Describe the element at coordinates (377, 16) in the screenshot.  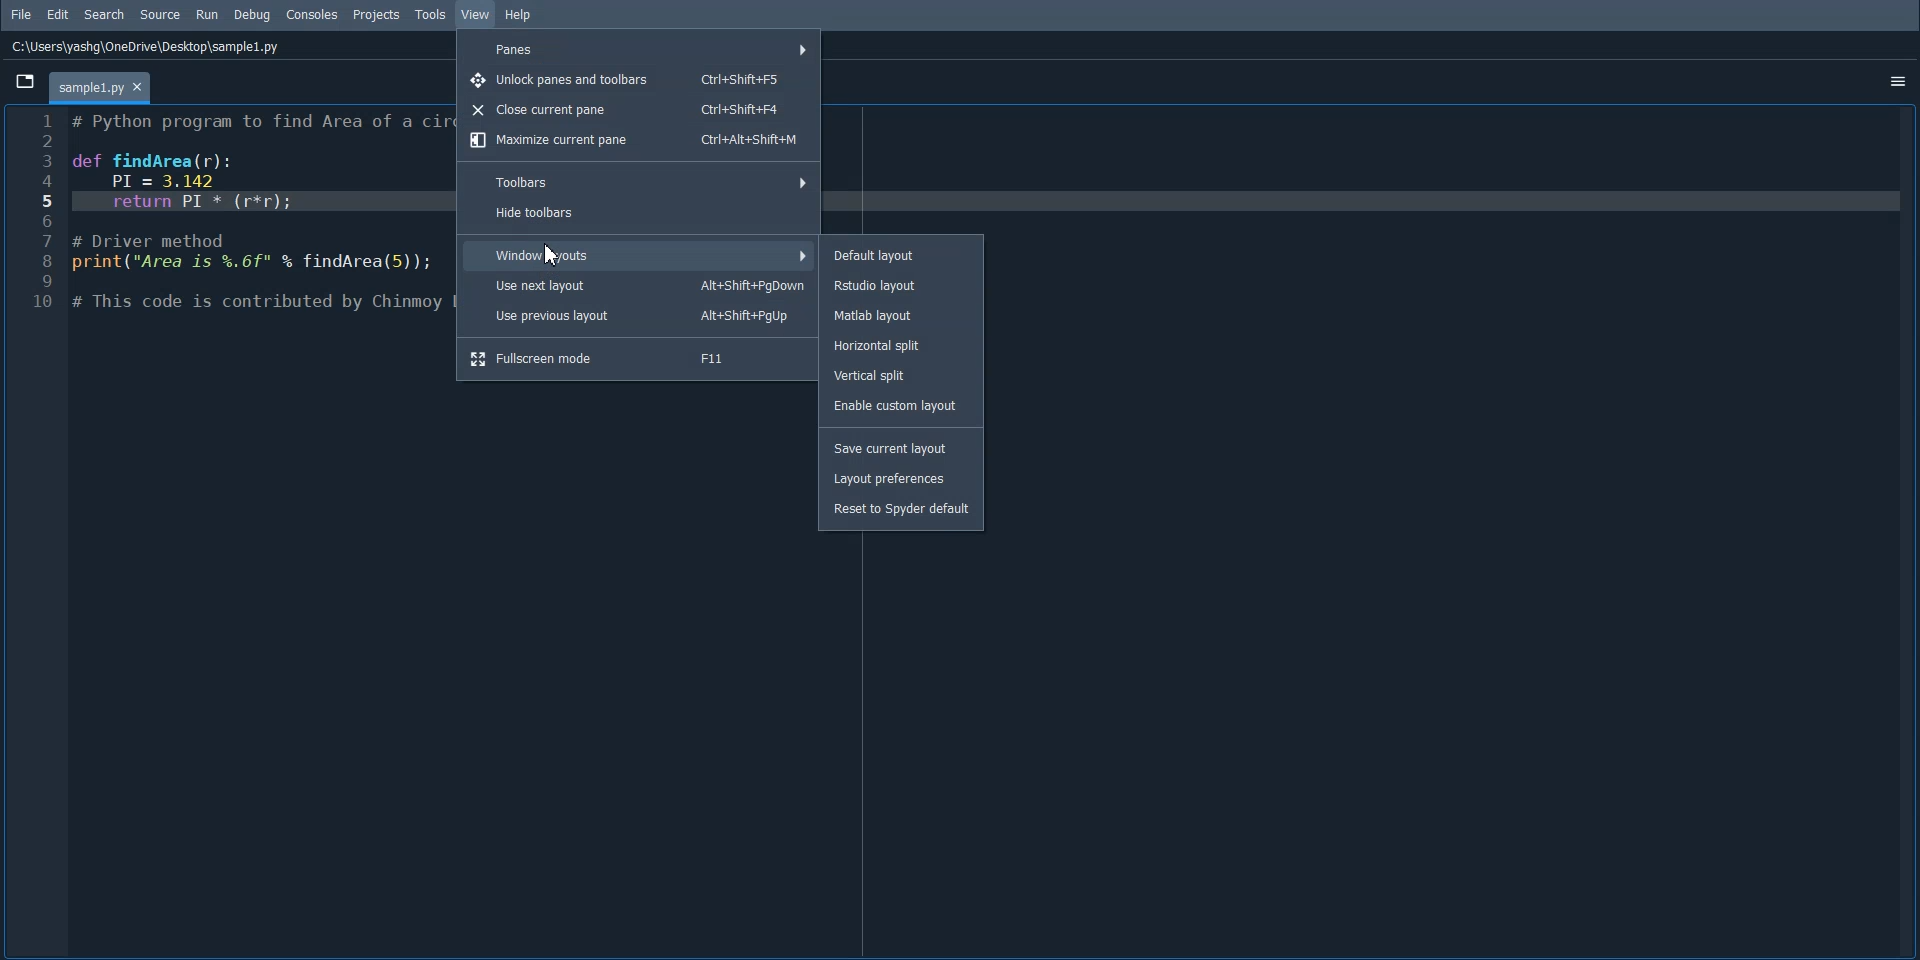
I see `Projects` at that location.